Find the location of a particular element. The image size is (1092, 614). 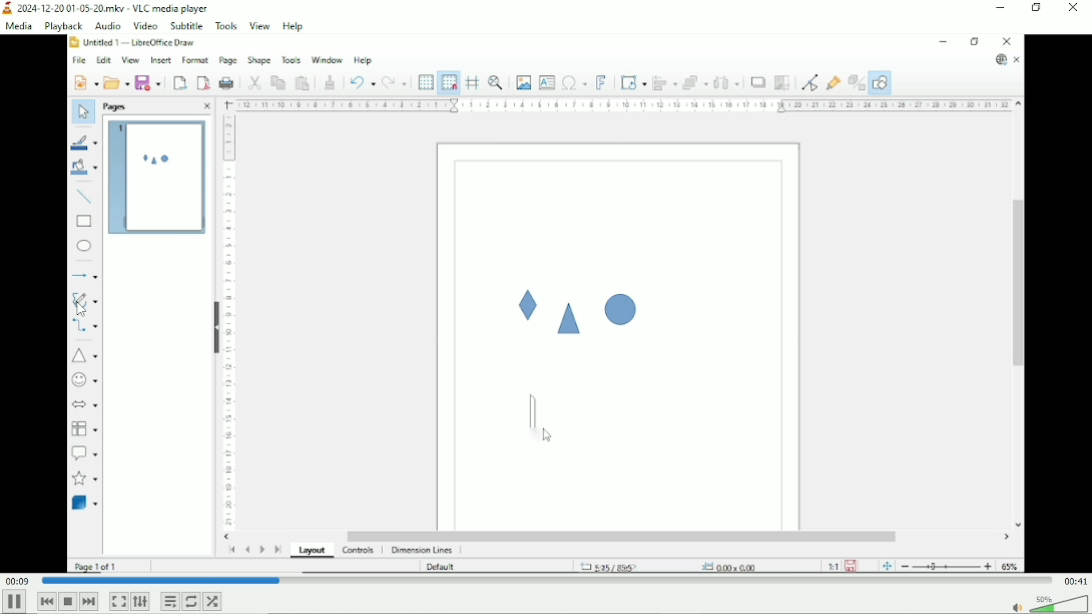

Toggle playlist is located at coordinates (170, 601).